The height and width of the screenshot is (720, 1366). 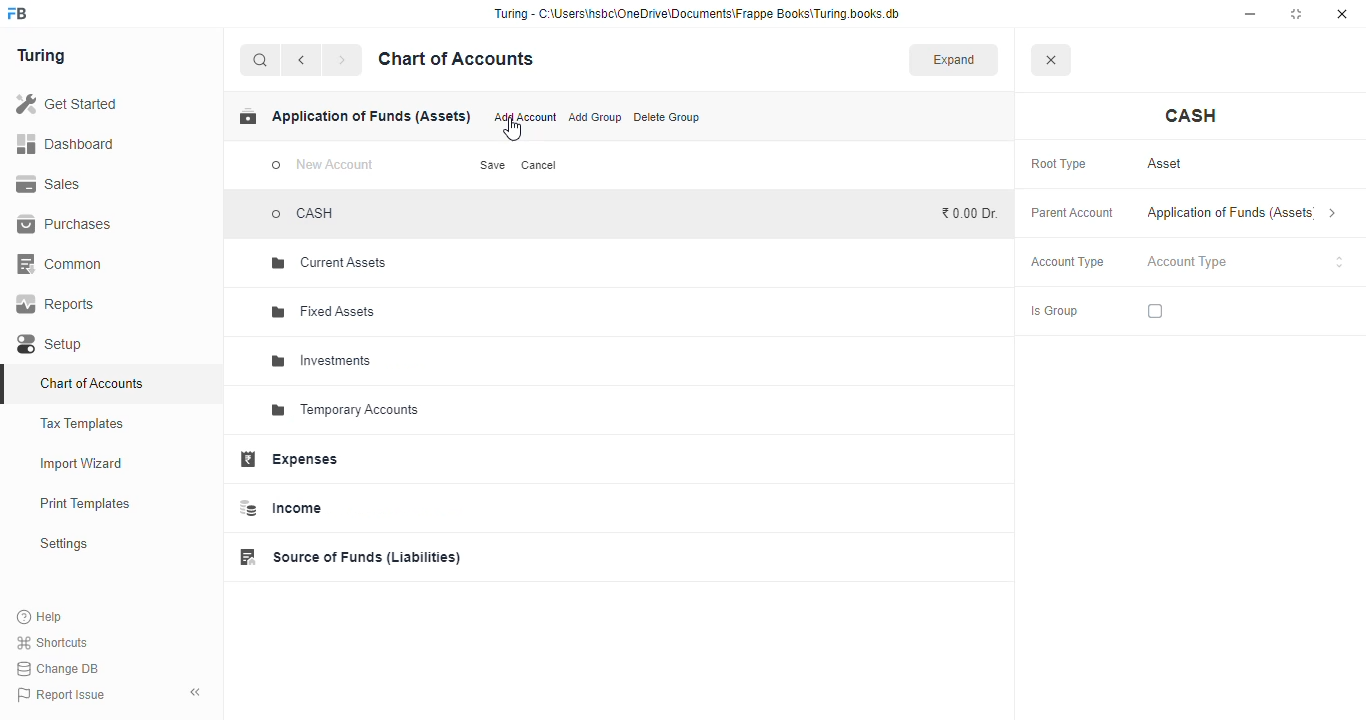 What do you see at coordinates (512, 131) in the screenshot?
I see `cursor` at bounding box center [512, 131].